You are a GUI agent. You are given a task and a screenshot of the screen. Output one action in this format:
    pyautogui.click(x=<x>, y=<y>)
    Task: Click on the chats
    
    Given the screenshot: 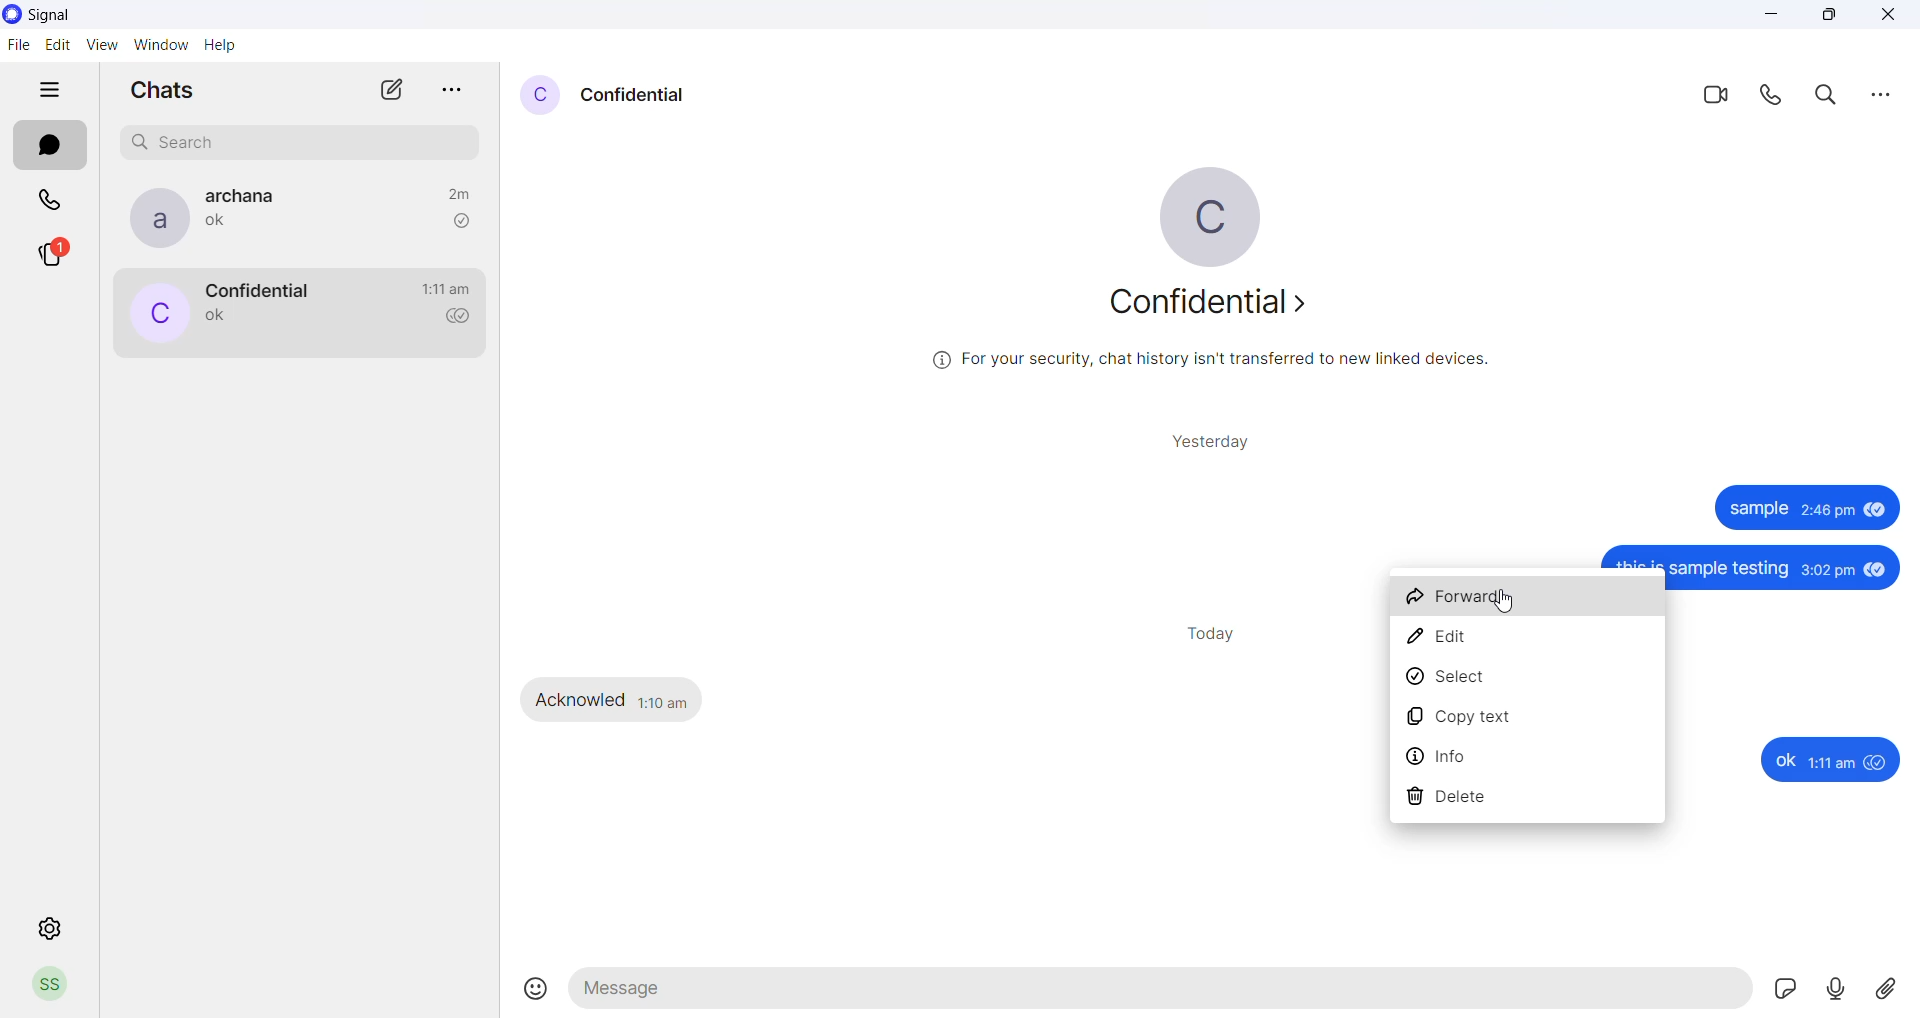 What is the action you would take?
    pyautogui.click(x=49, y=146)
    